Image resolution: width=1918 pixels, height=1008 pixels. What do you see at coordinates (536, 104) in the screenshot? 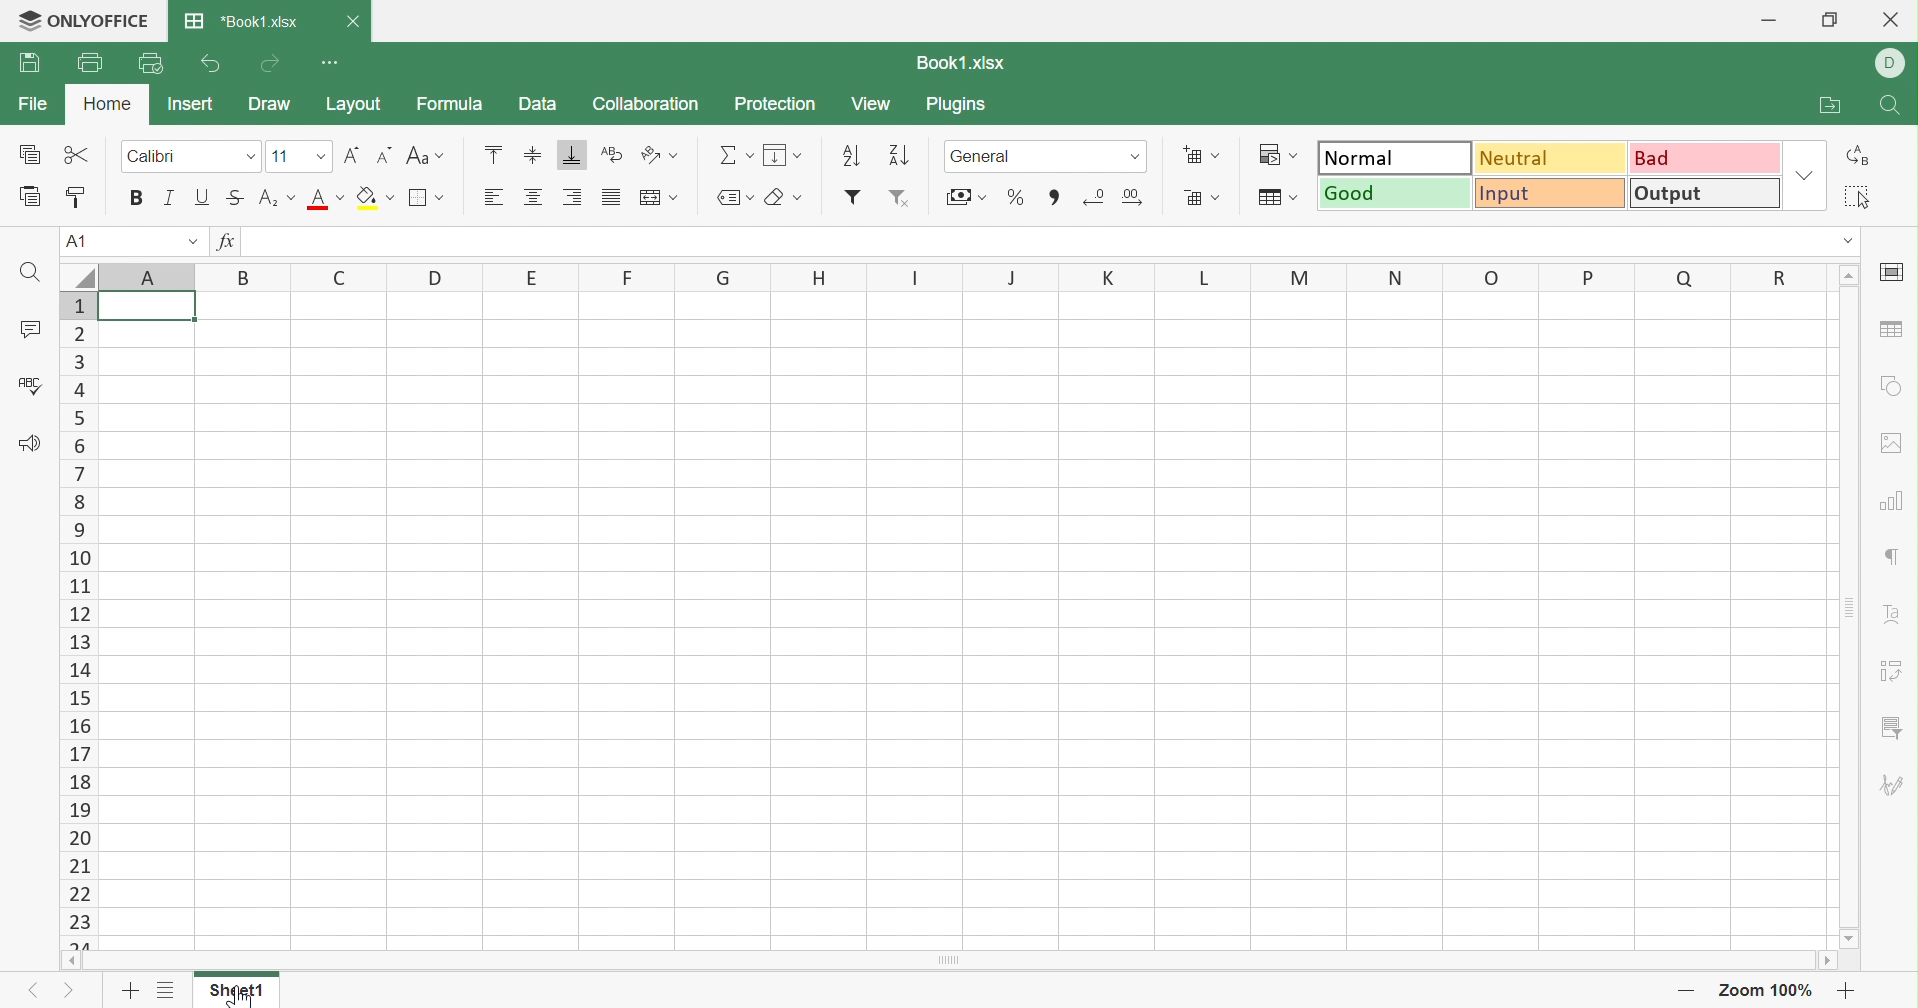
I see `Data` at bounding box center [536, 104].